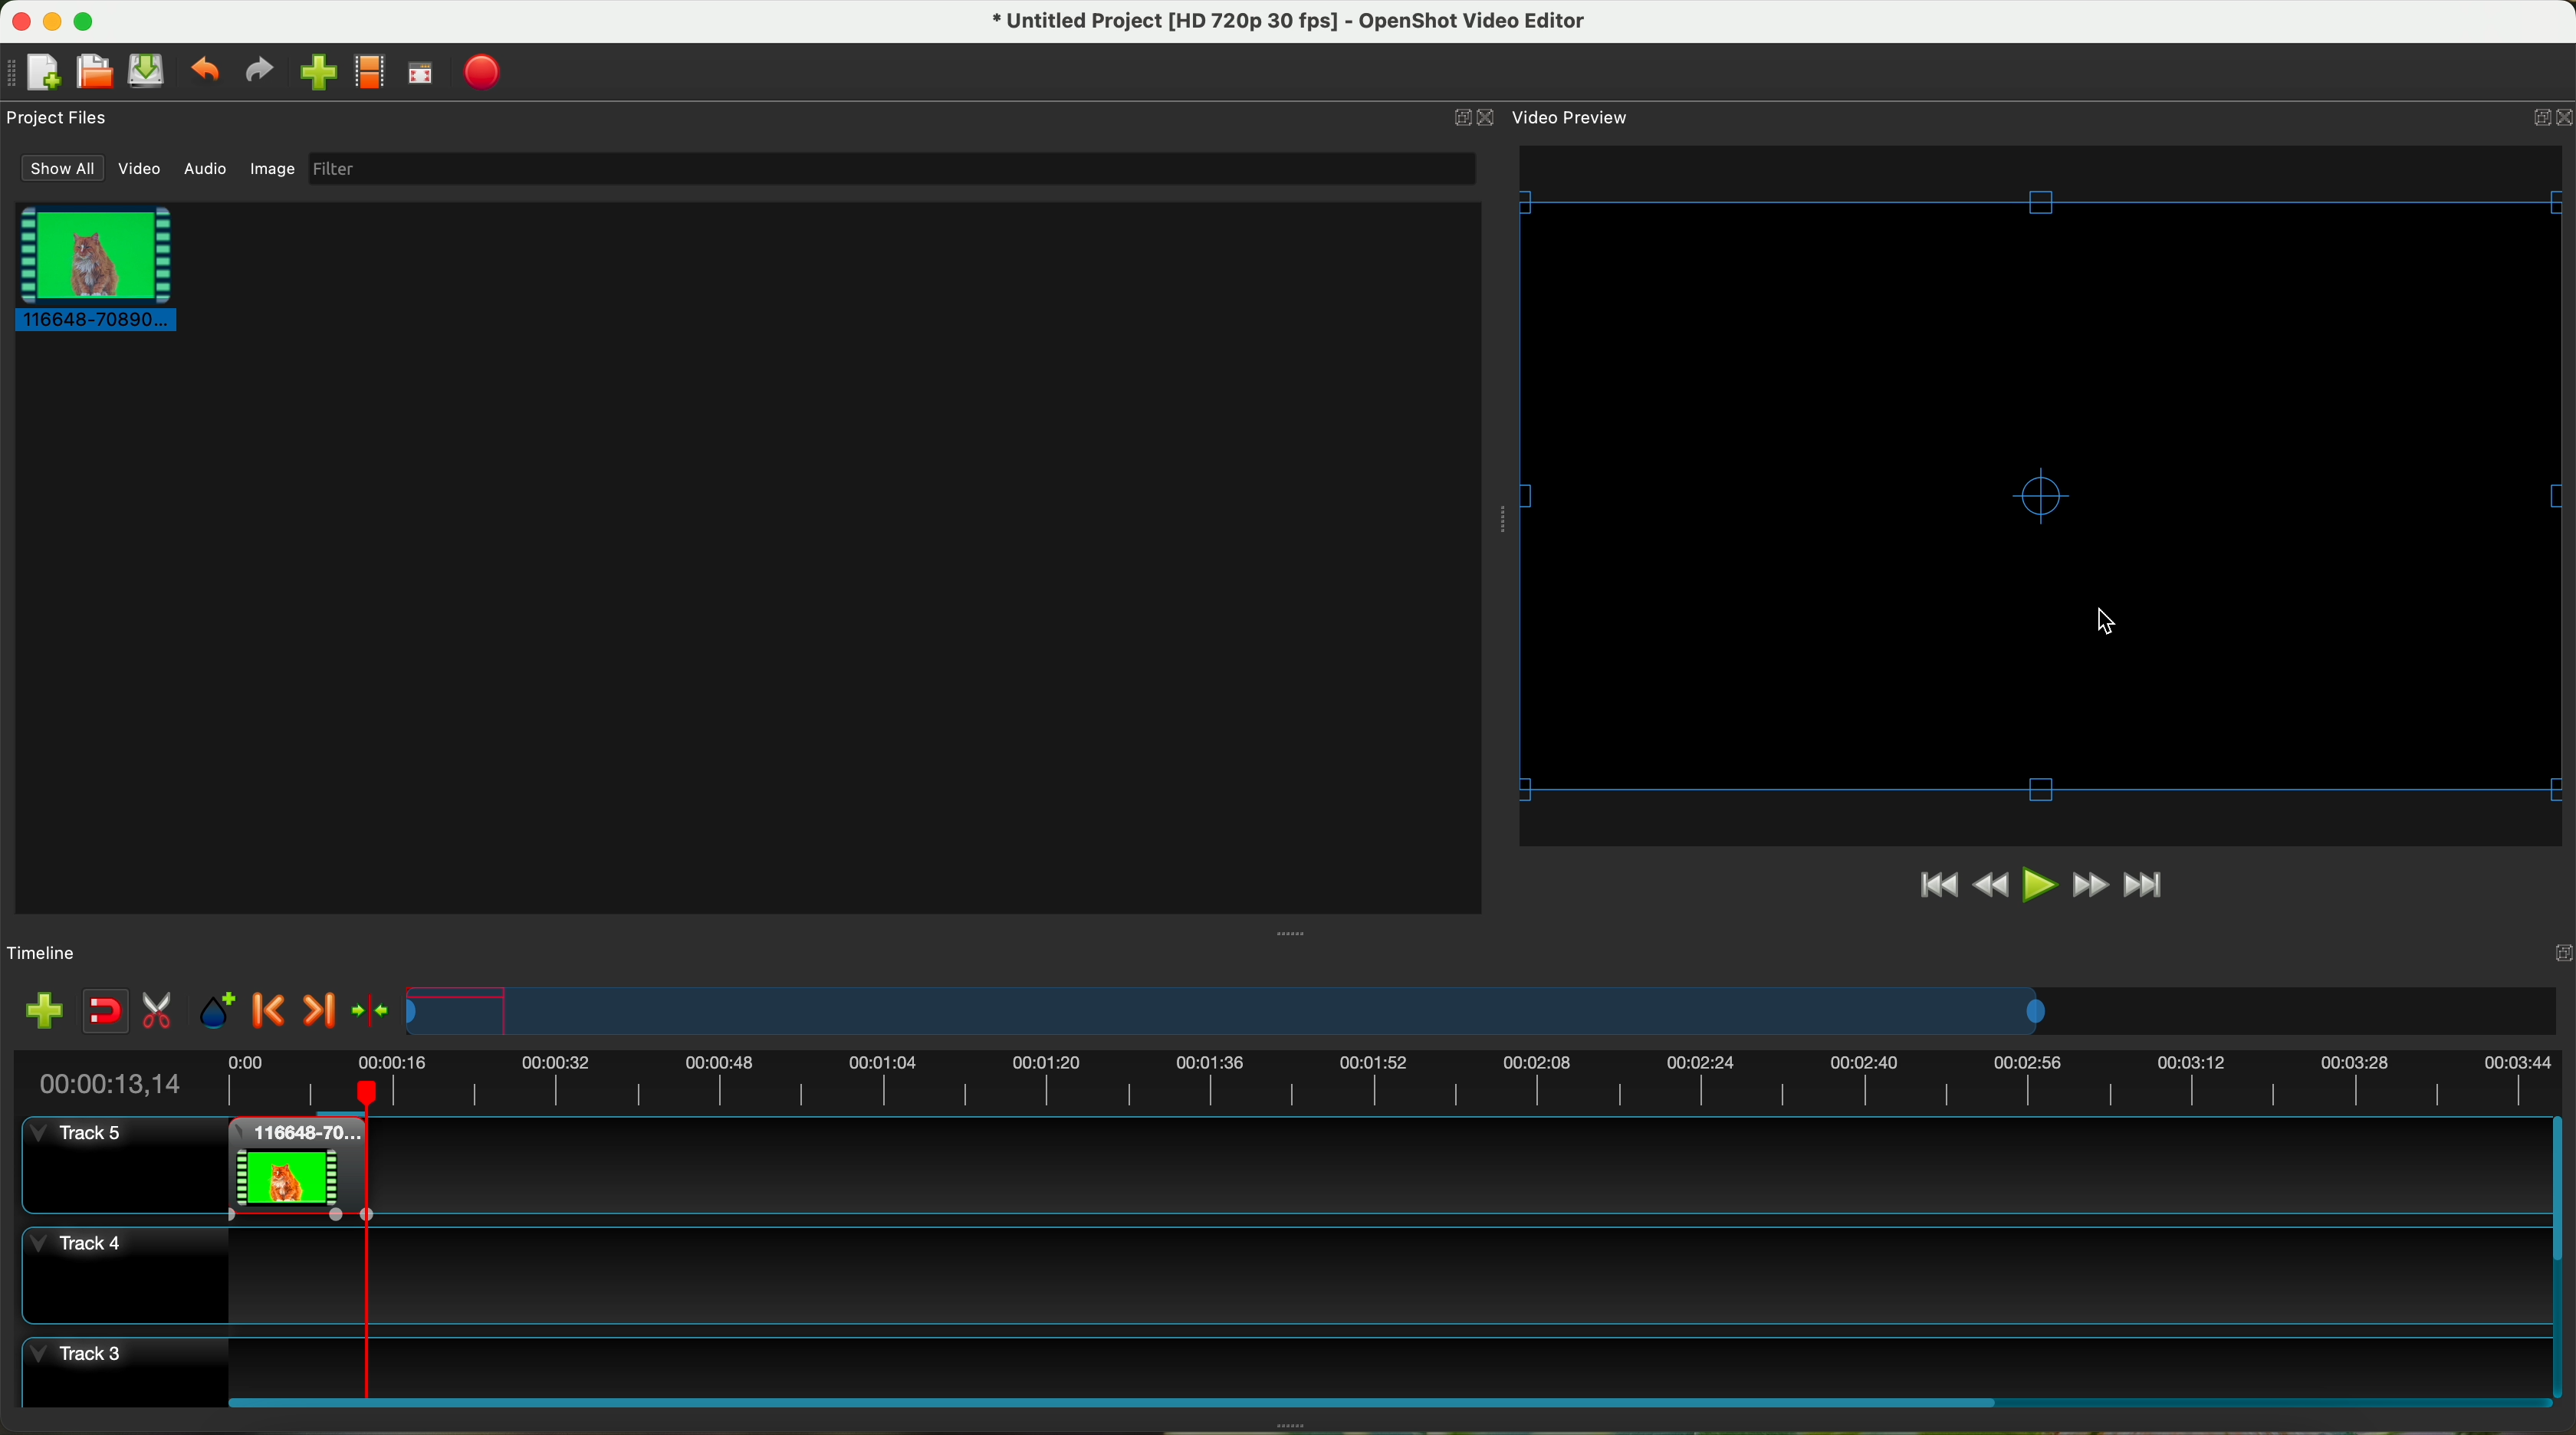  Describe the element at coordinates (482, 74) in the screenshot. I see `export video` at that location.